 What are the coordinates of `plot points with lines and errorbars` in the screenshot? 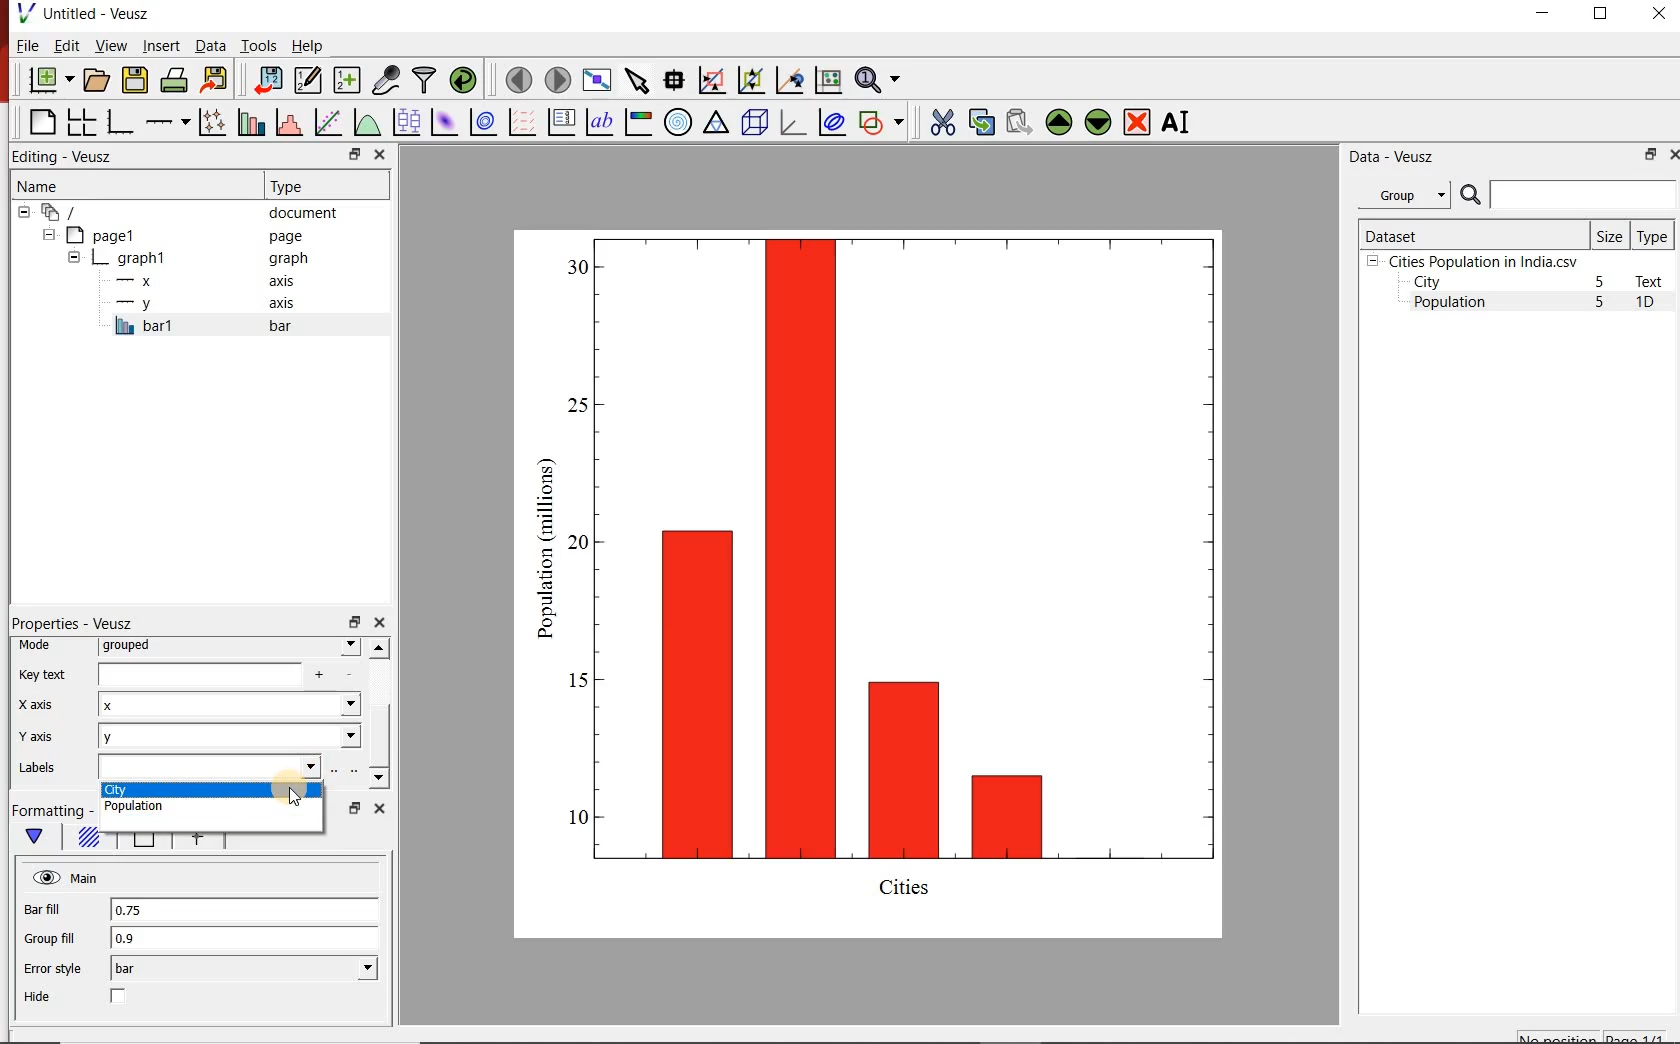 It's located at (209, 122).